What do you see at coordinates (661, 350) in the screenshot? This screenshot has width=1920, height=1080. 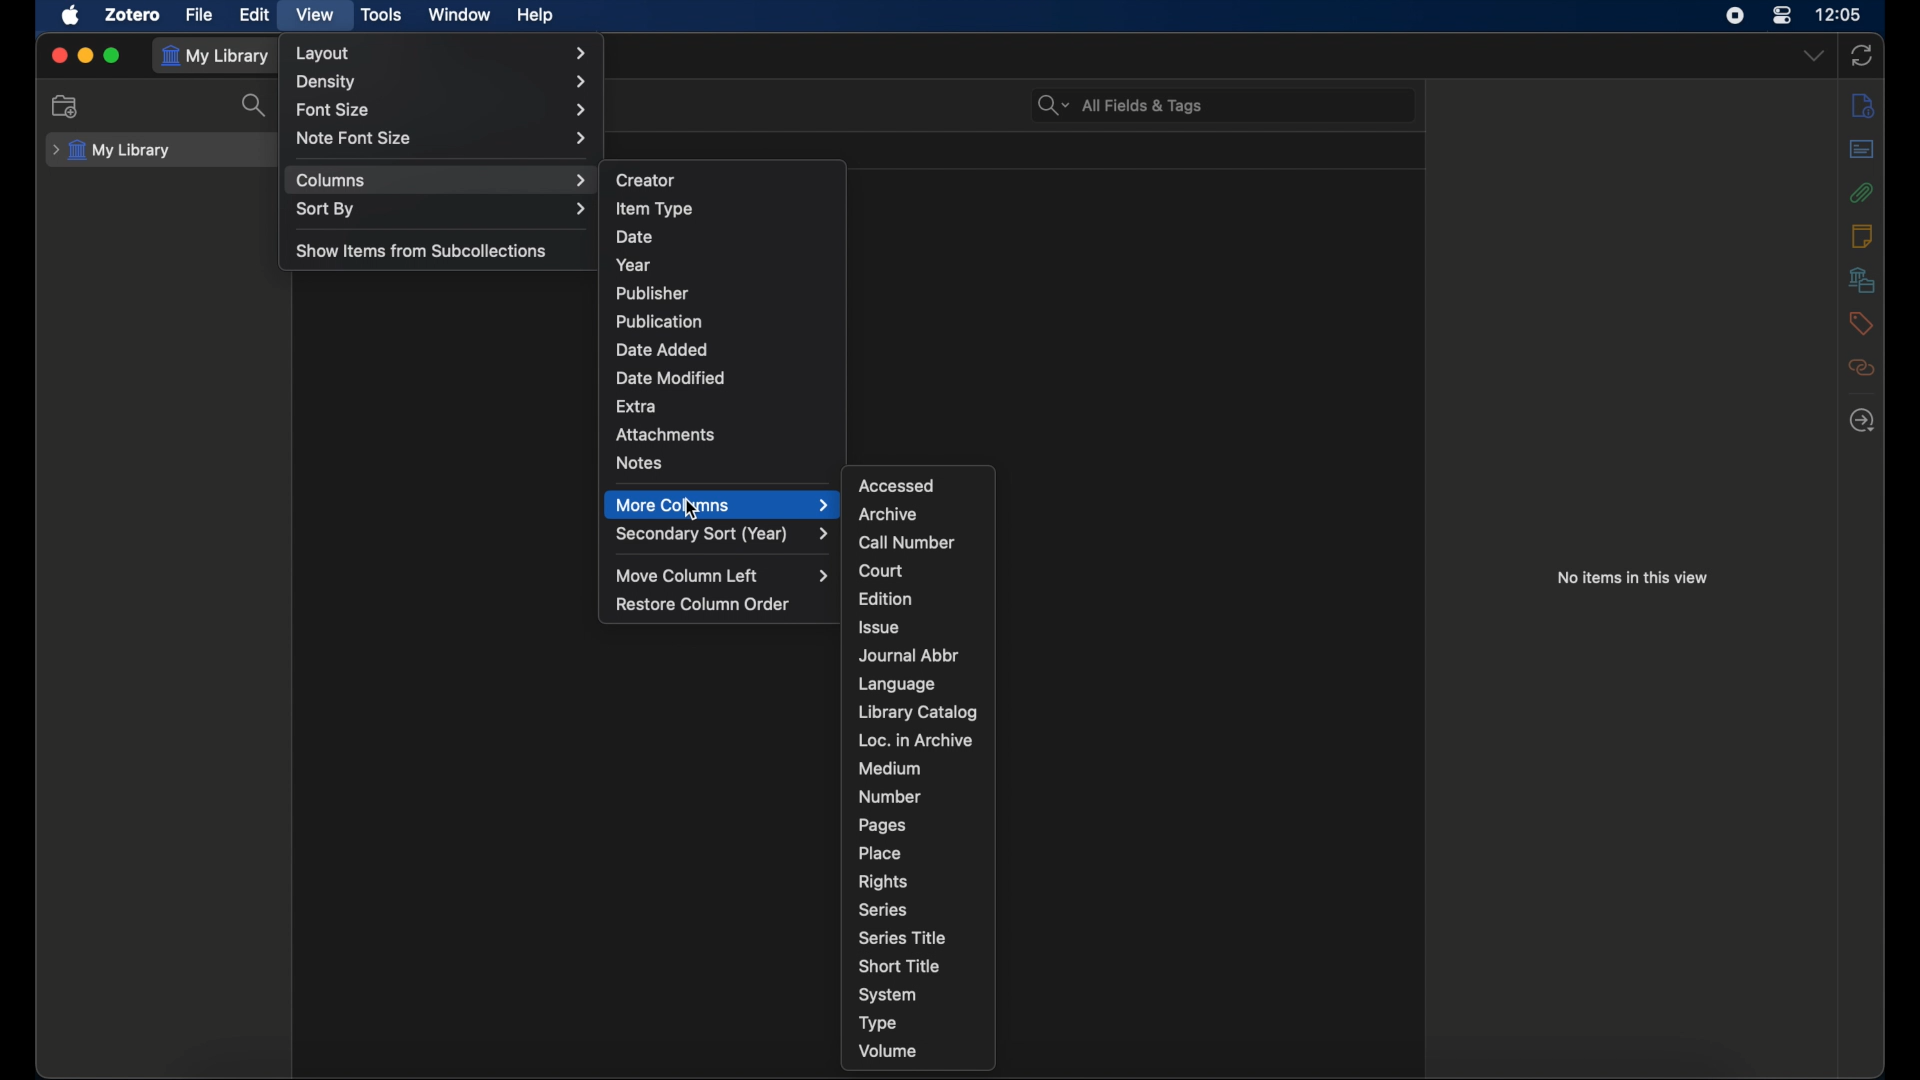 I see `date added` at bounding box center [661, 350].